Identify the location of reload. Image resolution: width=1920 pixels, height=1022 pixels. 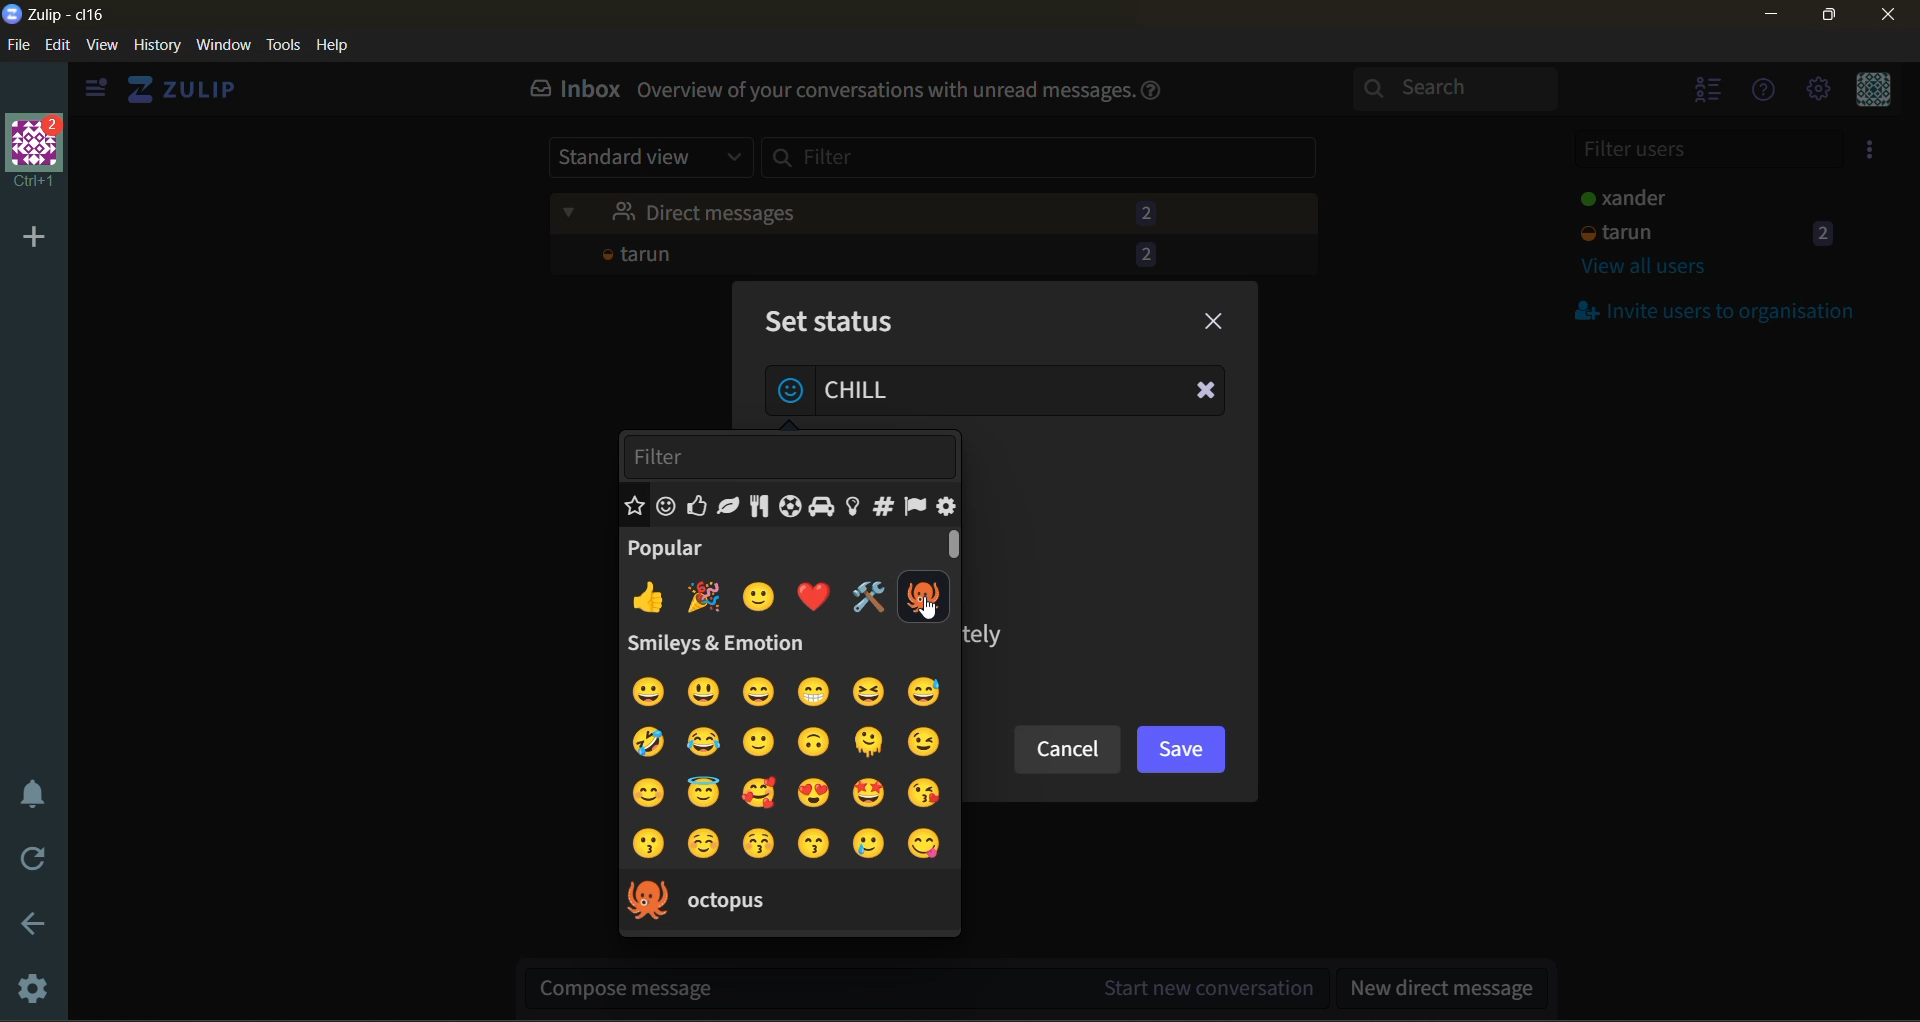
(32, 860).